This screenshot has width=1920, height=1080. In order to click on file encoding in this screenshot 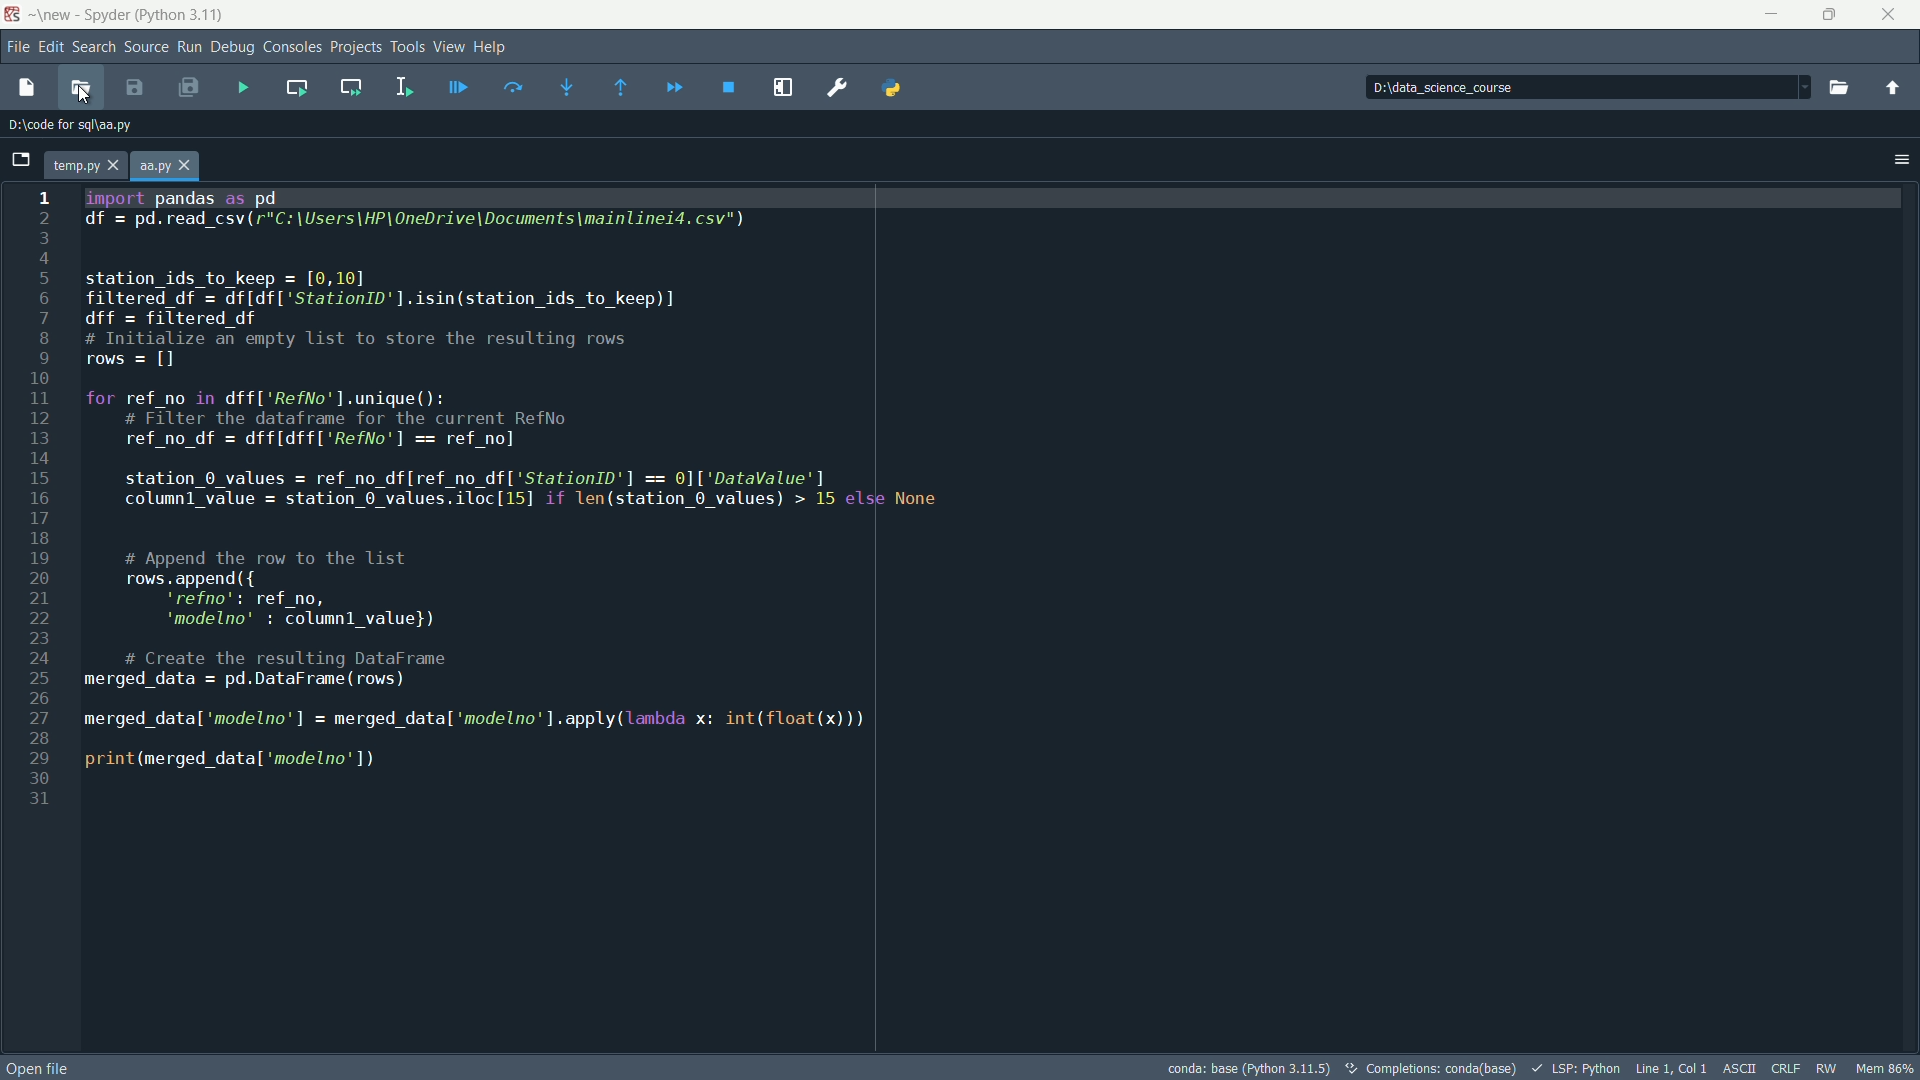, I will do `click(1743, 1067)`.